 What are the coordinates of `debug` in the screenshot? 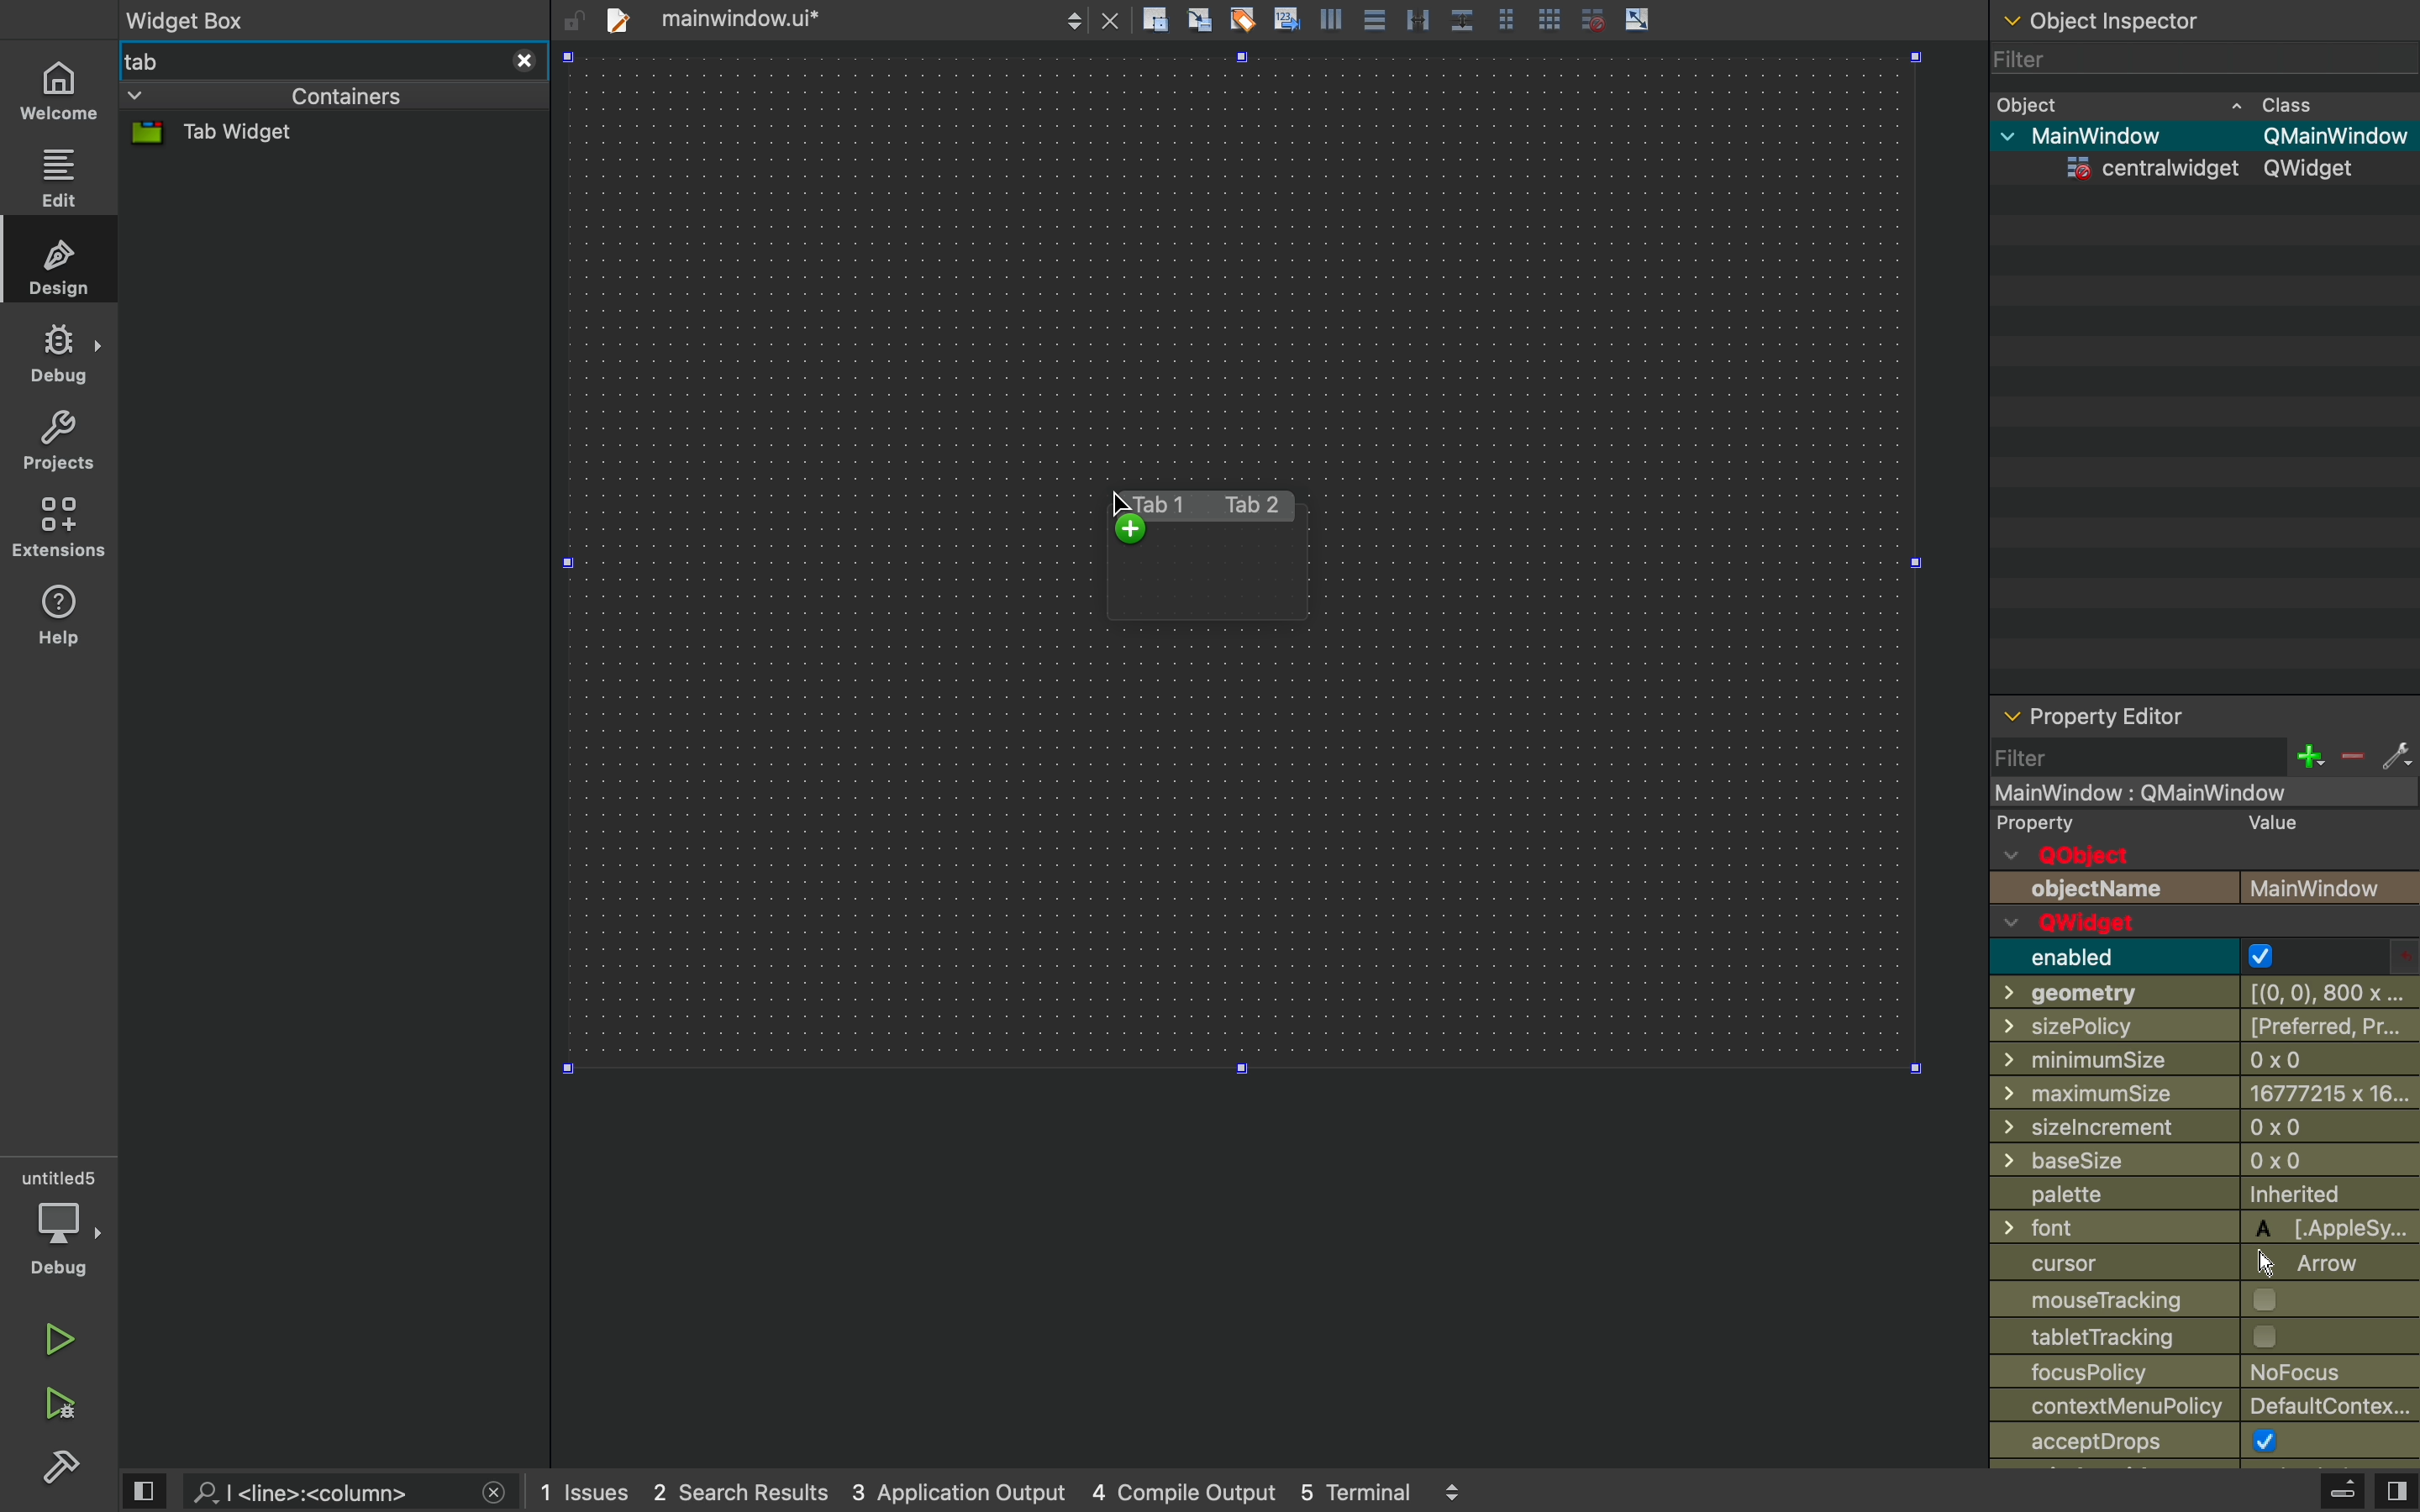 It's located at (58, 356).